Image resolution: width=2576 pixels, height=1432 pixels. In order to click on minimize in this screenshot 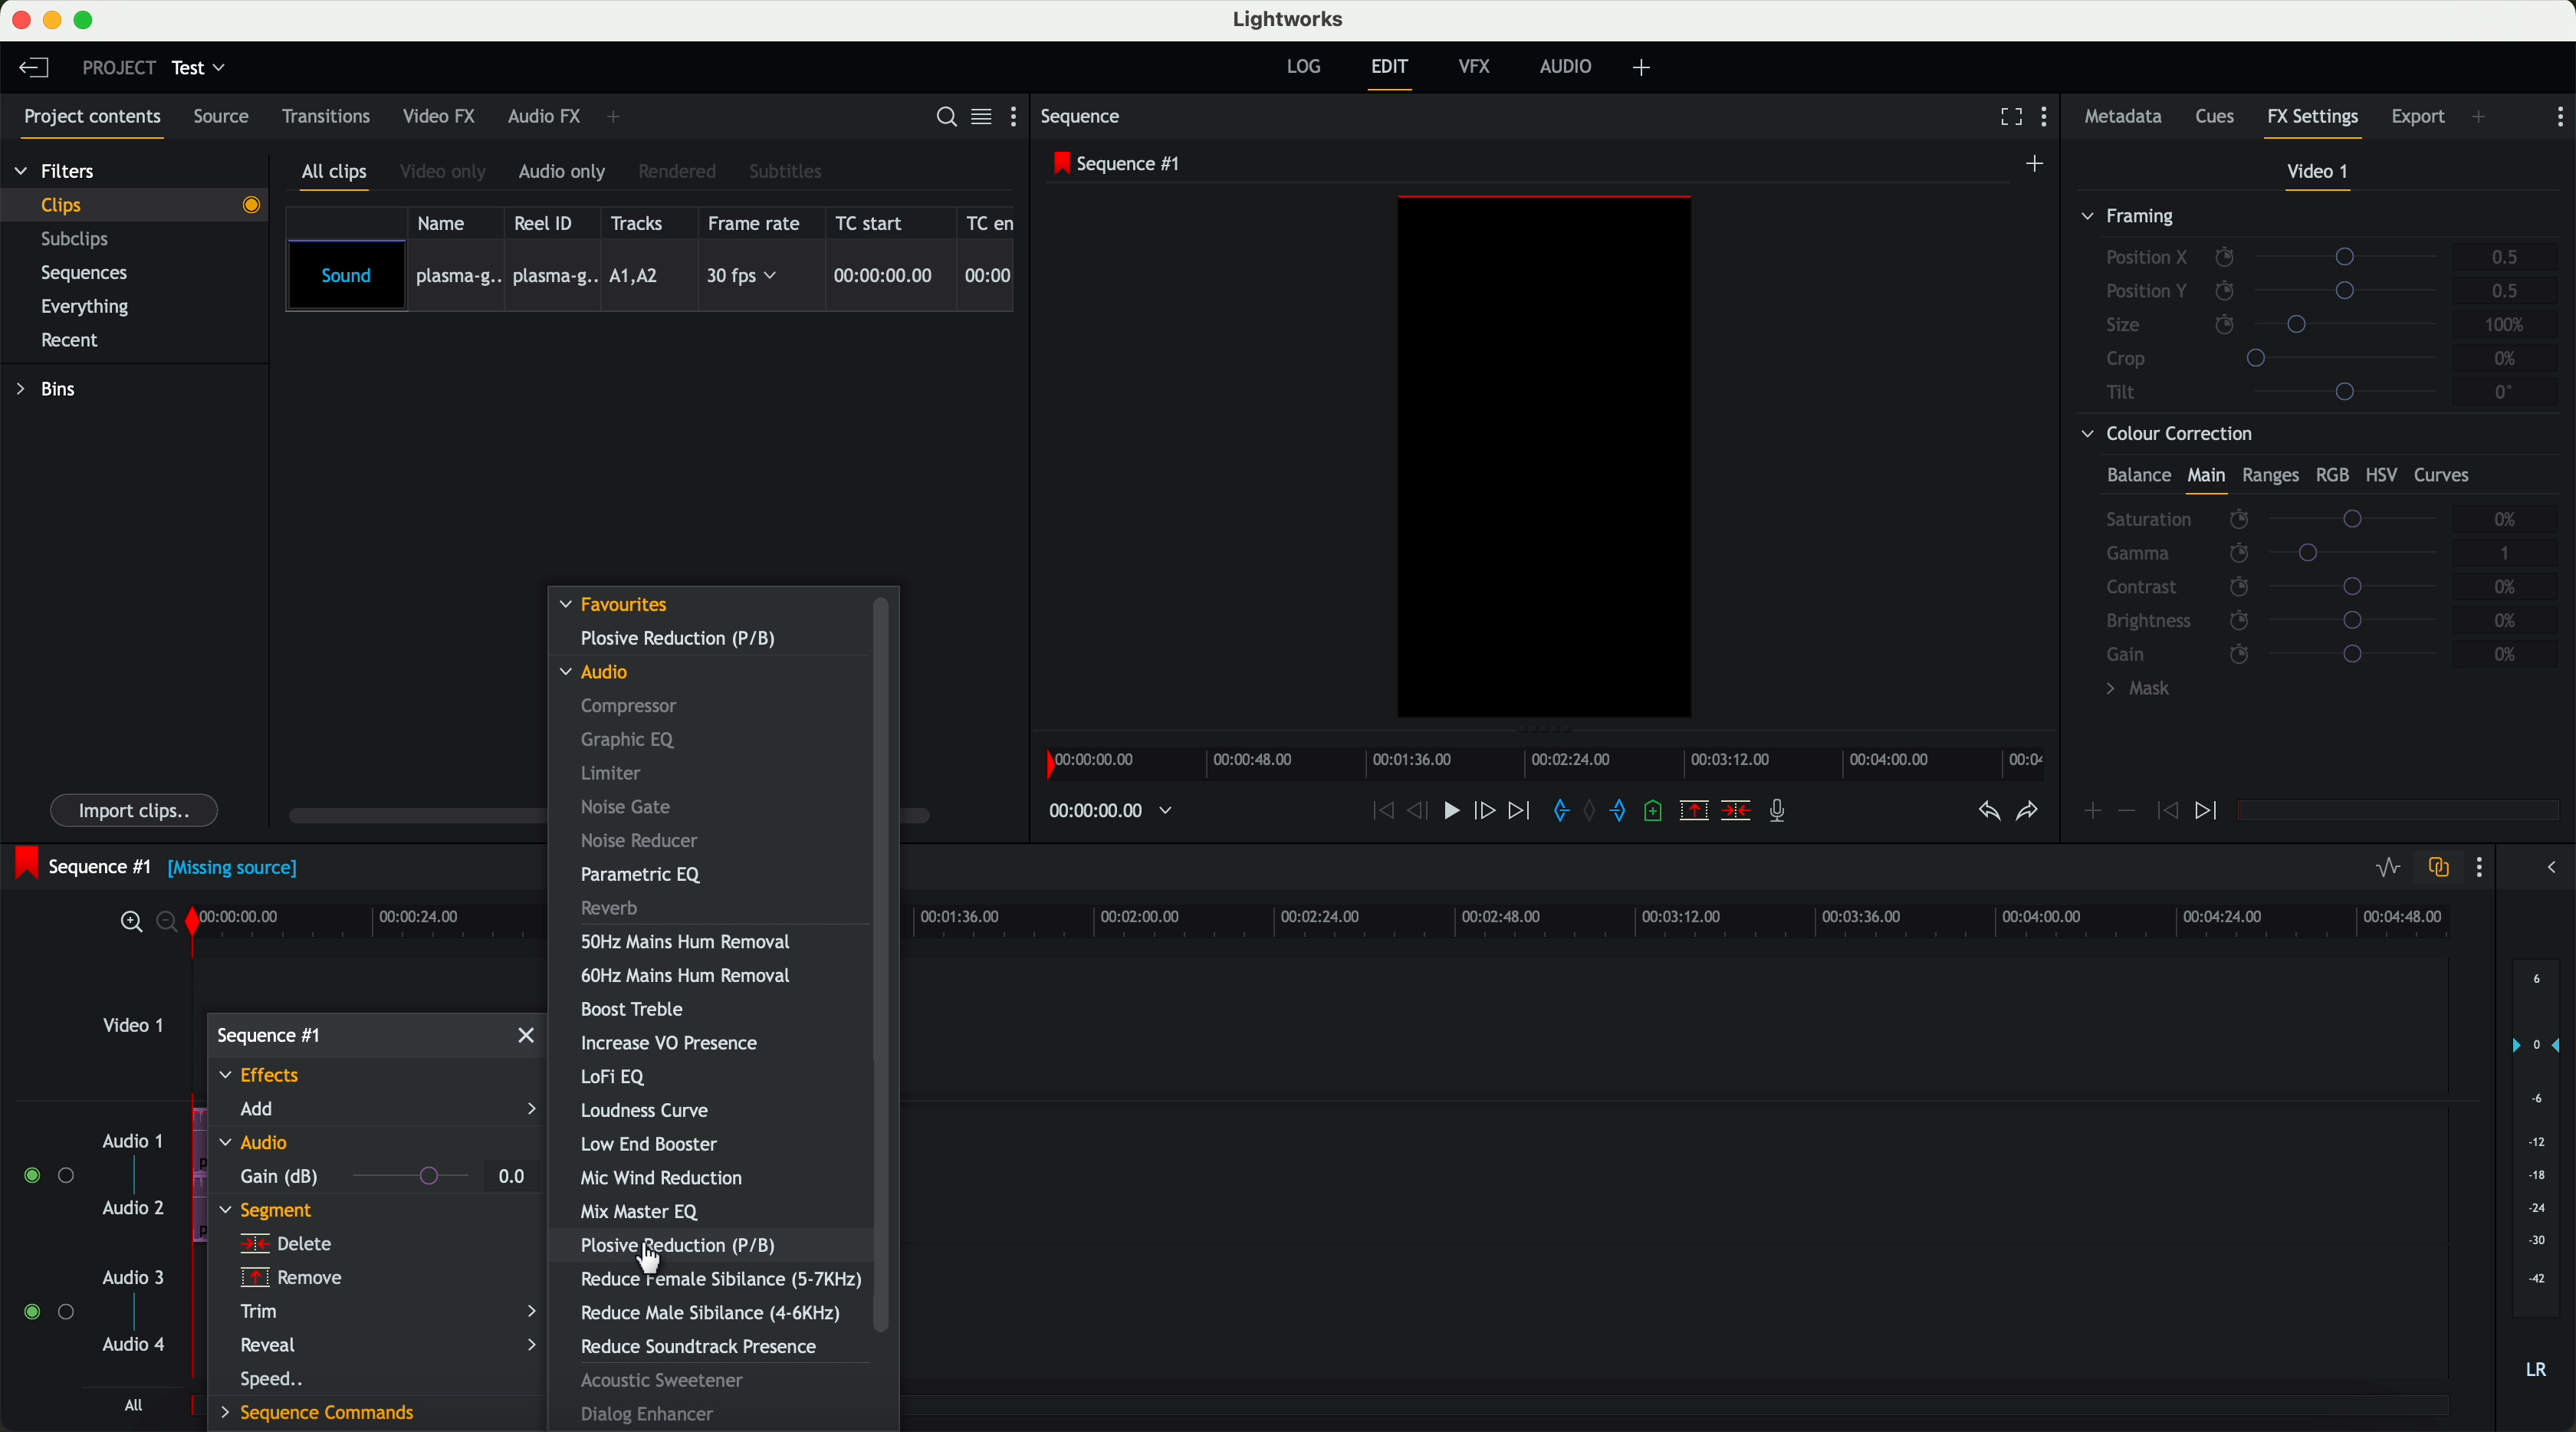, I will do `click(52, 21)`.